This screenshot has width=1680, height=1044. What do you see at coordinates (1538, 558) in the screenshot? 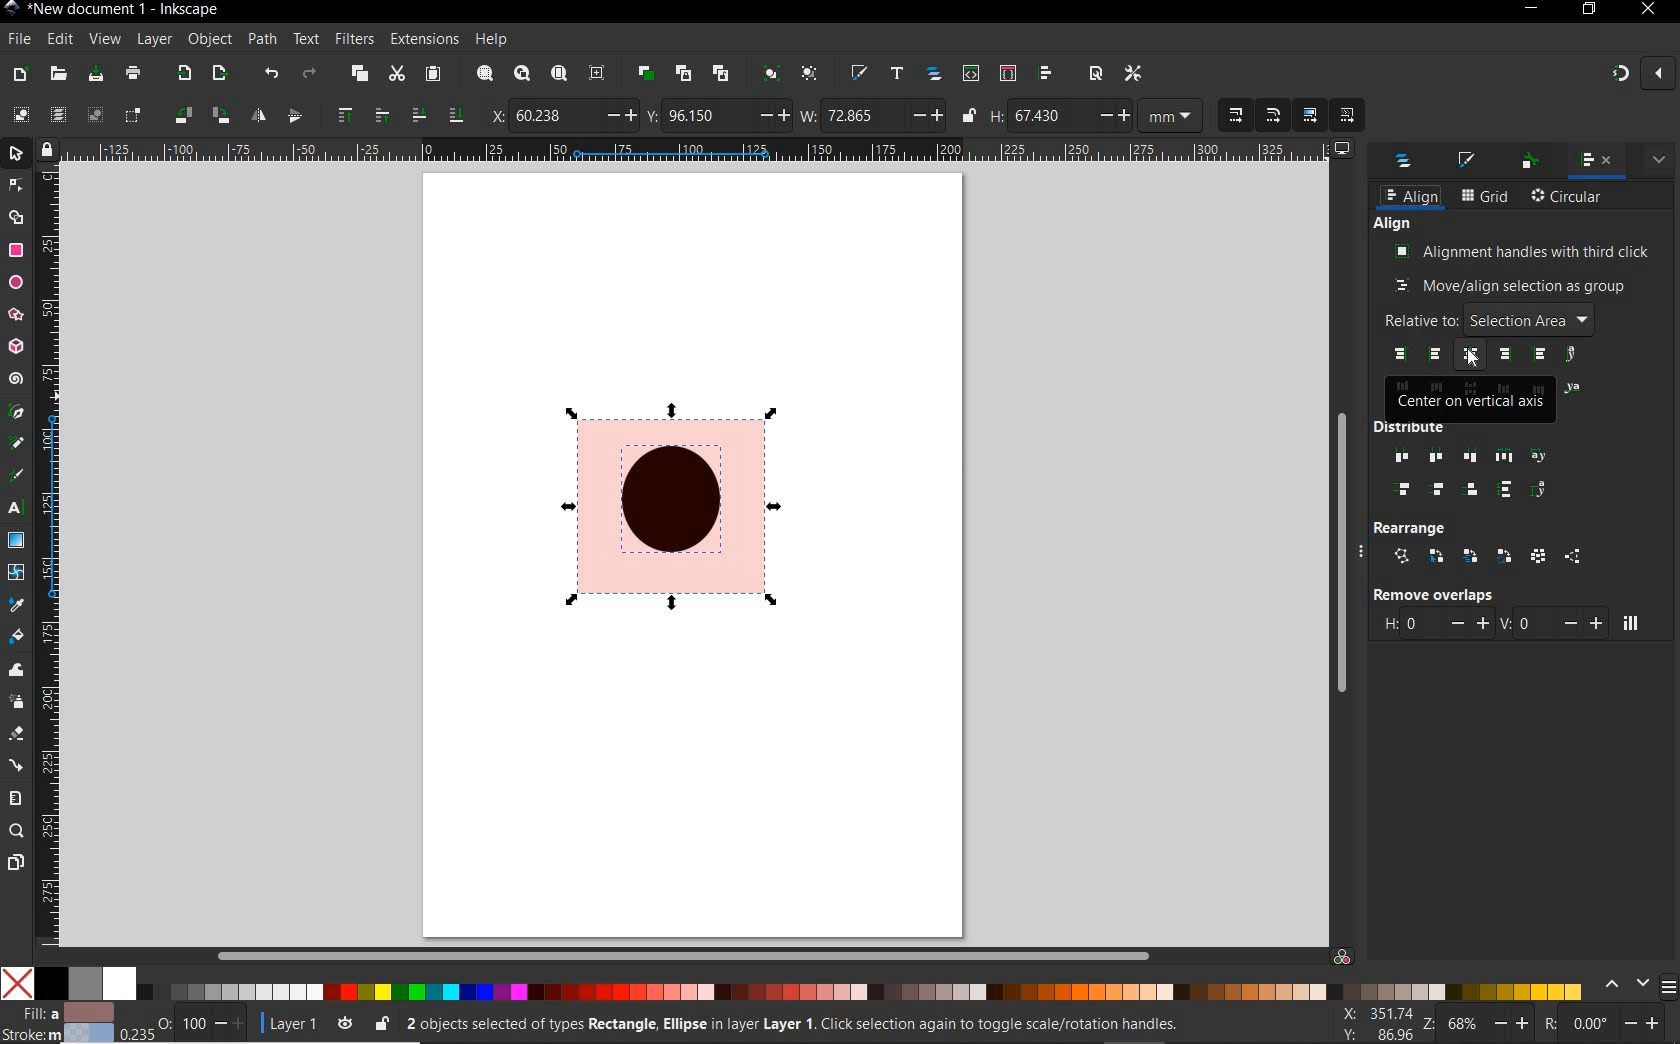
I see `RANDOM EXCHANGE` at bounding box center [1538, 558].